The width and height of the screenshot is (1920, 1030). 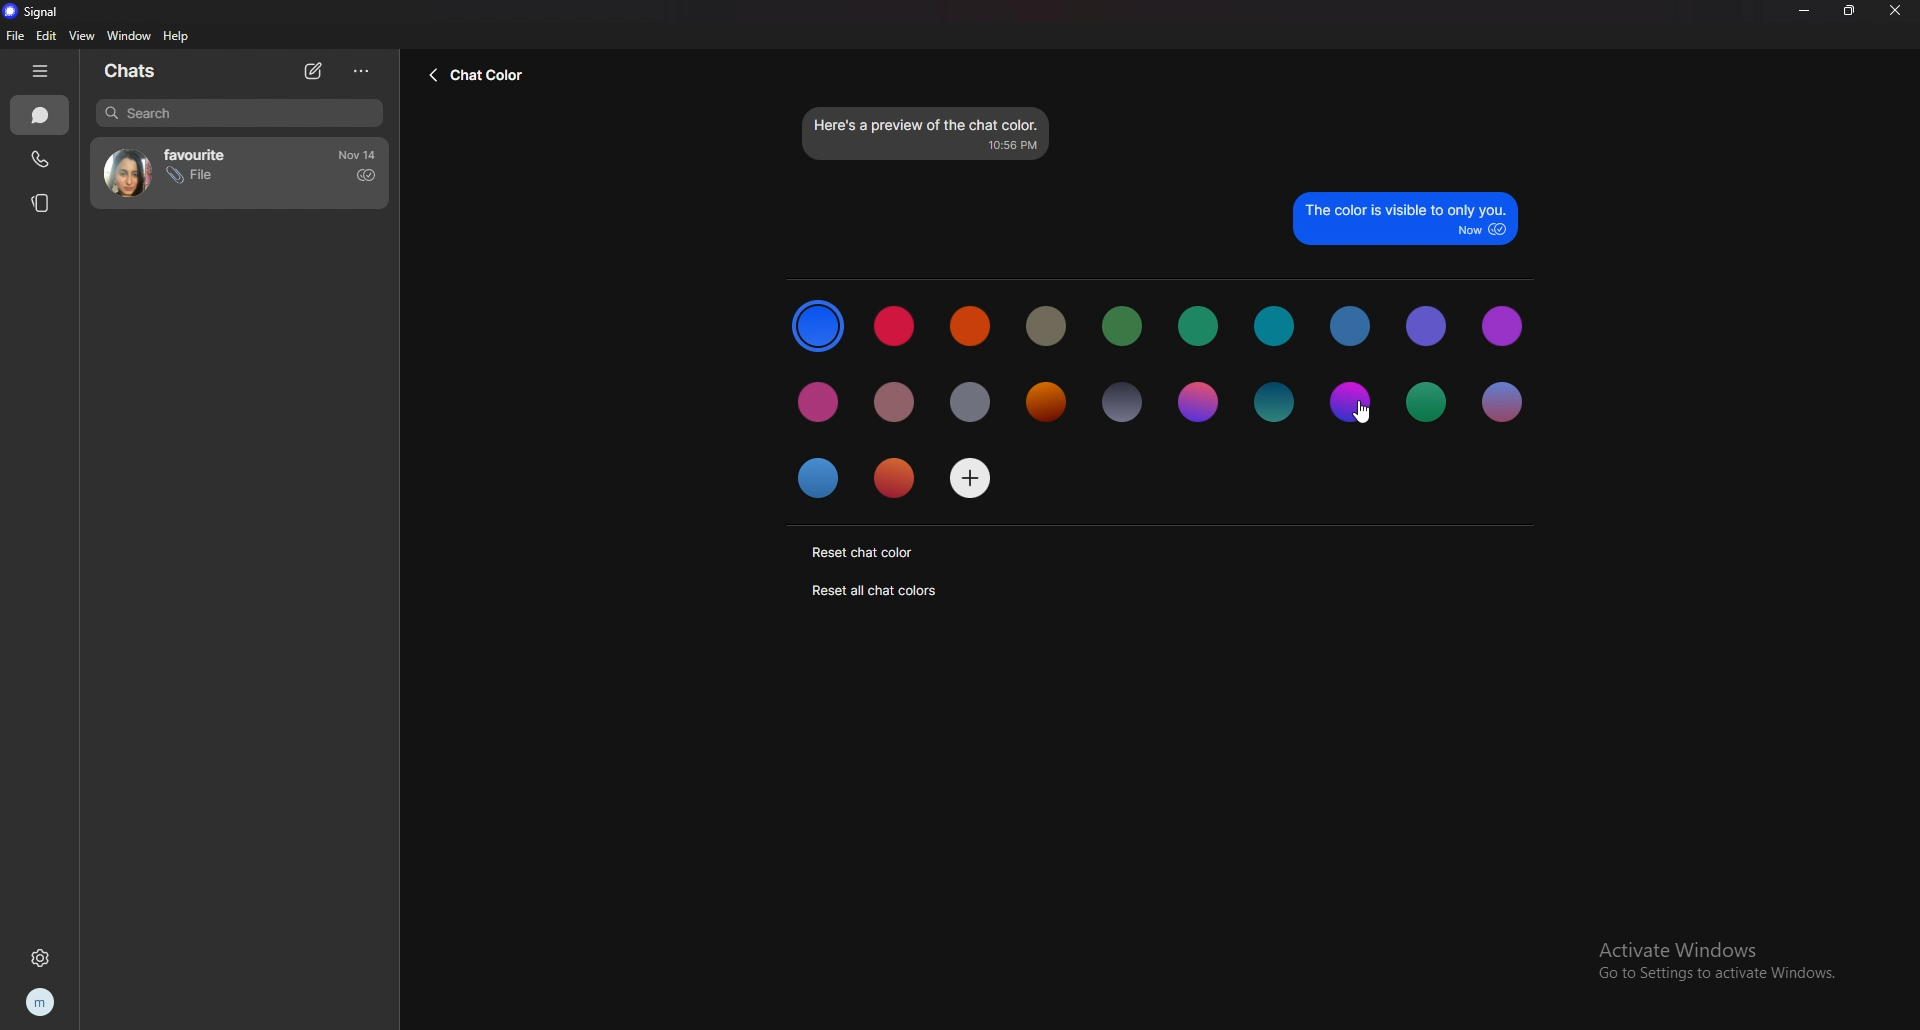 I want to click on color, so click(x=1276, y=327).